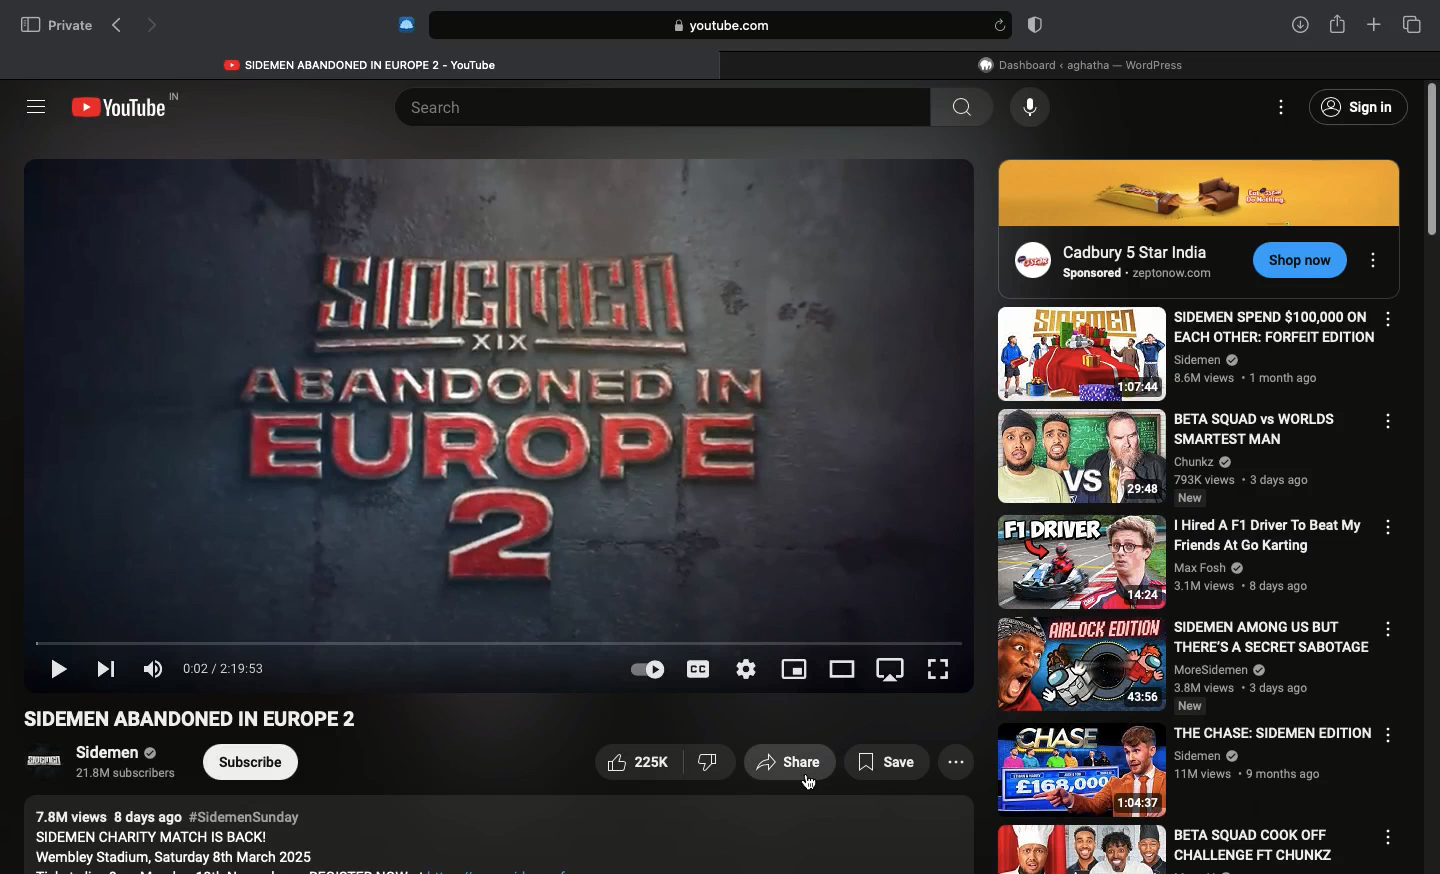 This screenshot has width=1440, height=874. Describe the element at coordinates (1357, 108) in the screenshot. I see `Sign in` at that location.